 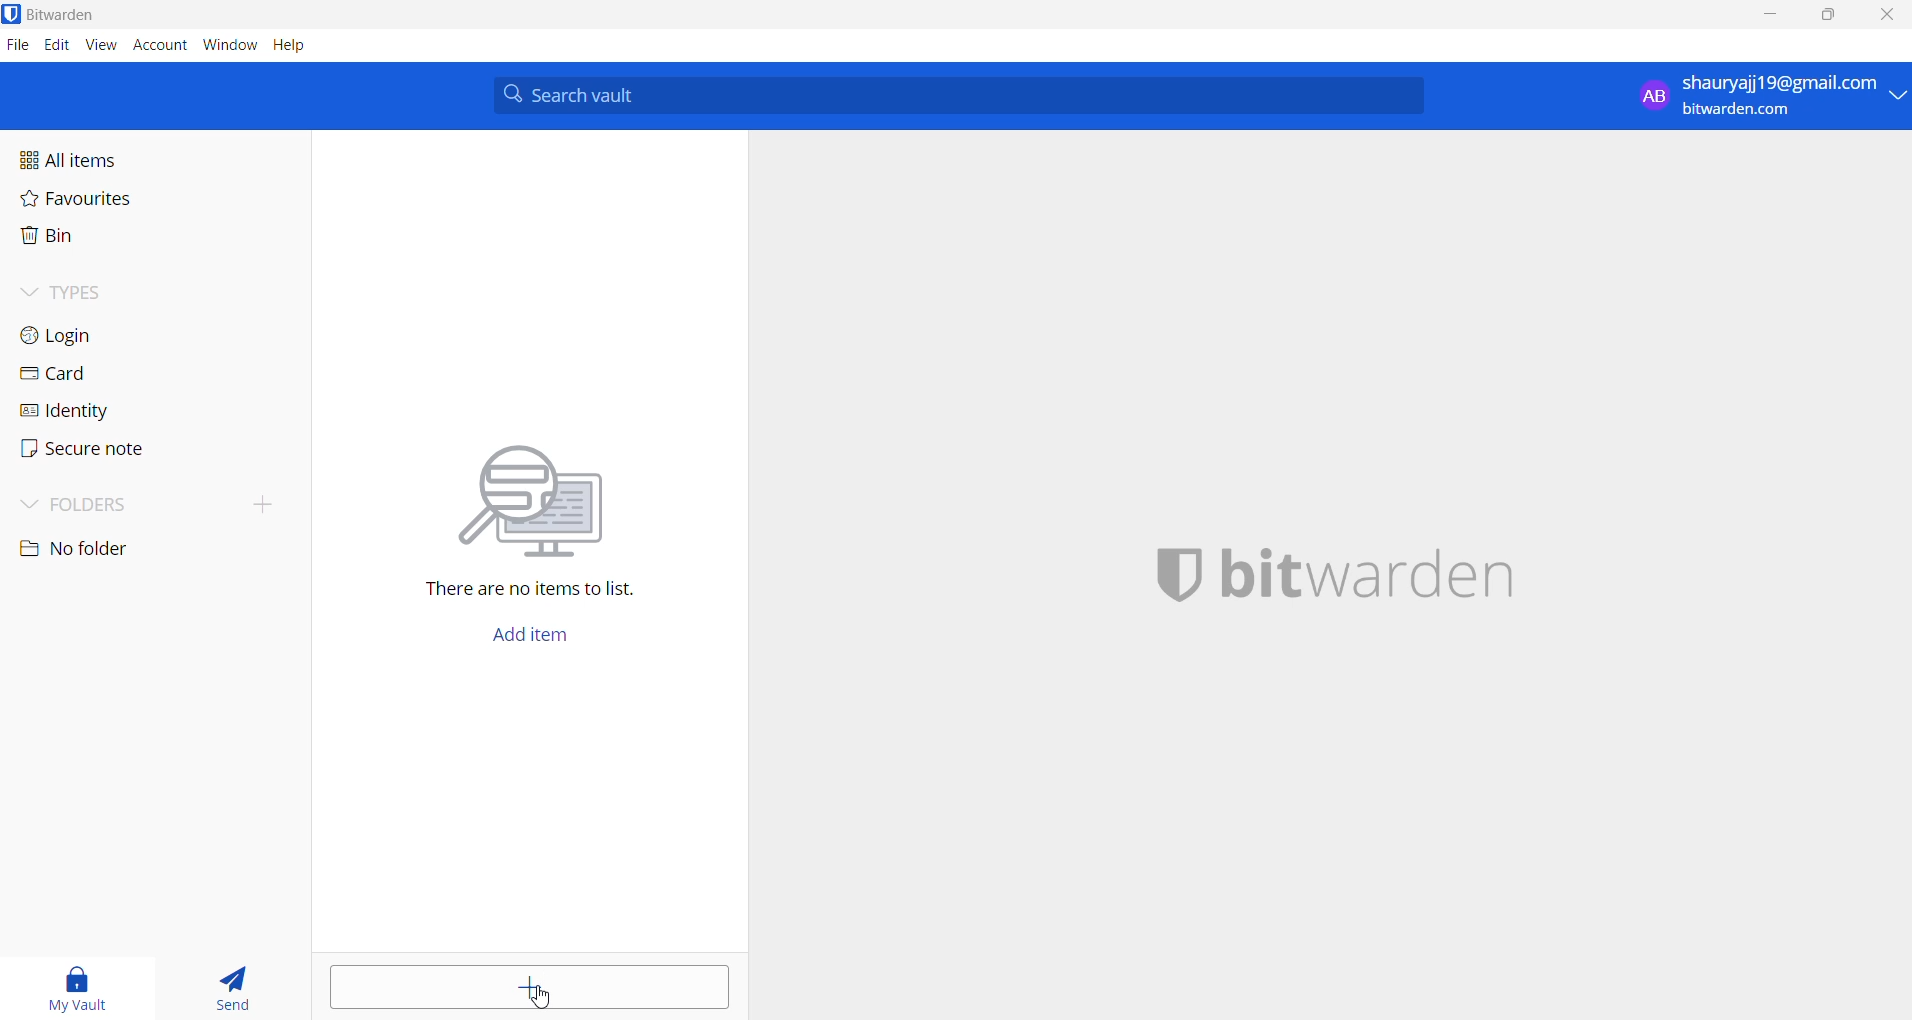 I want to click on Close, so click(x=1889, y=18).